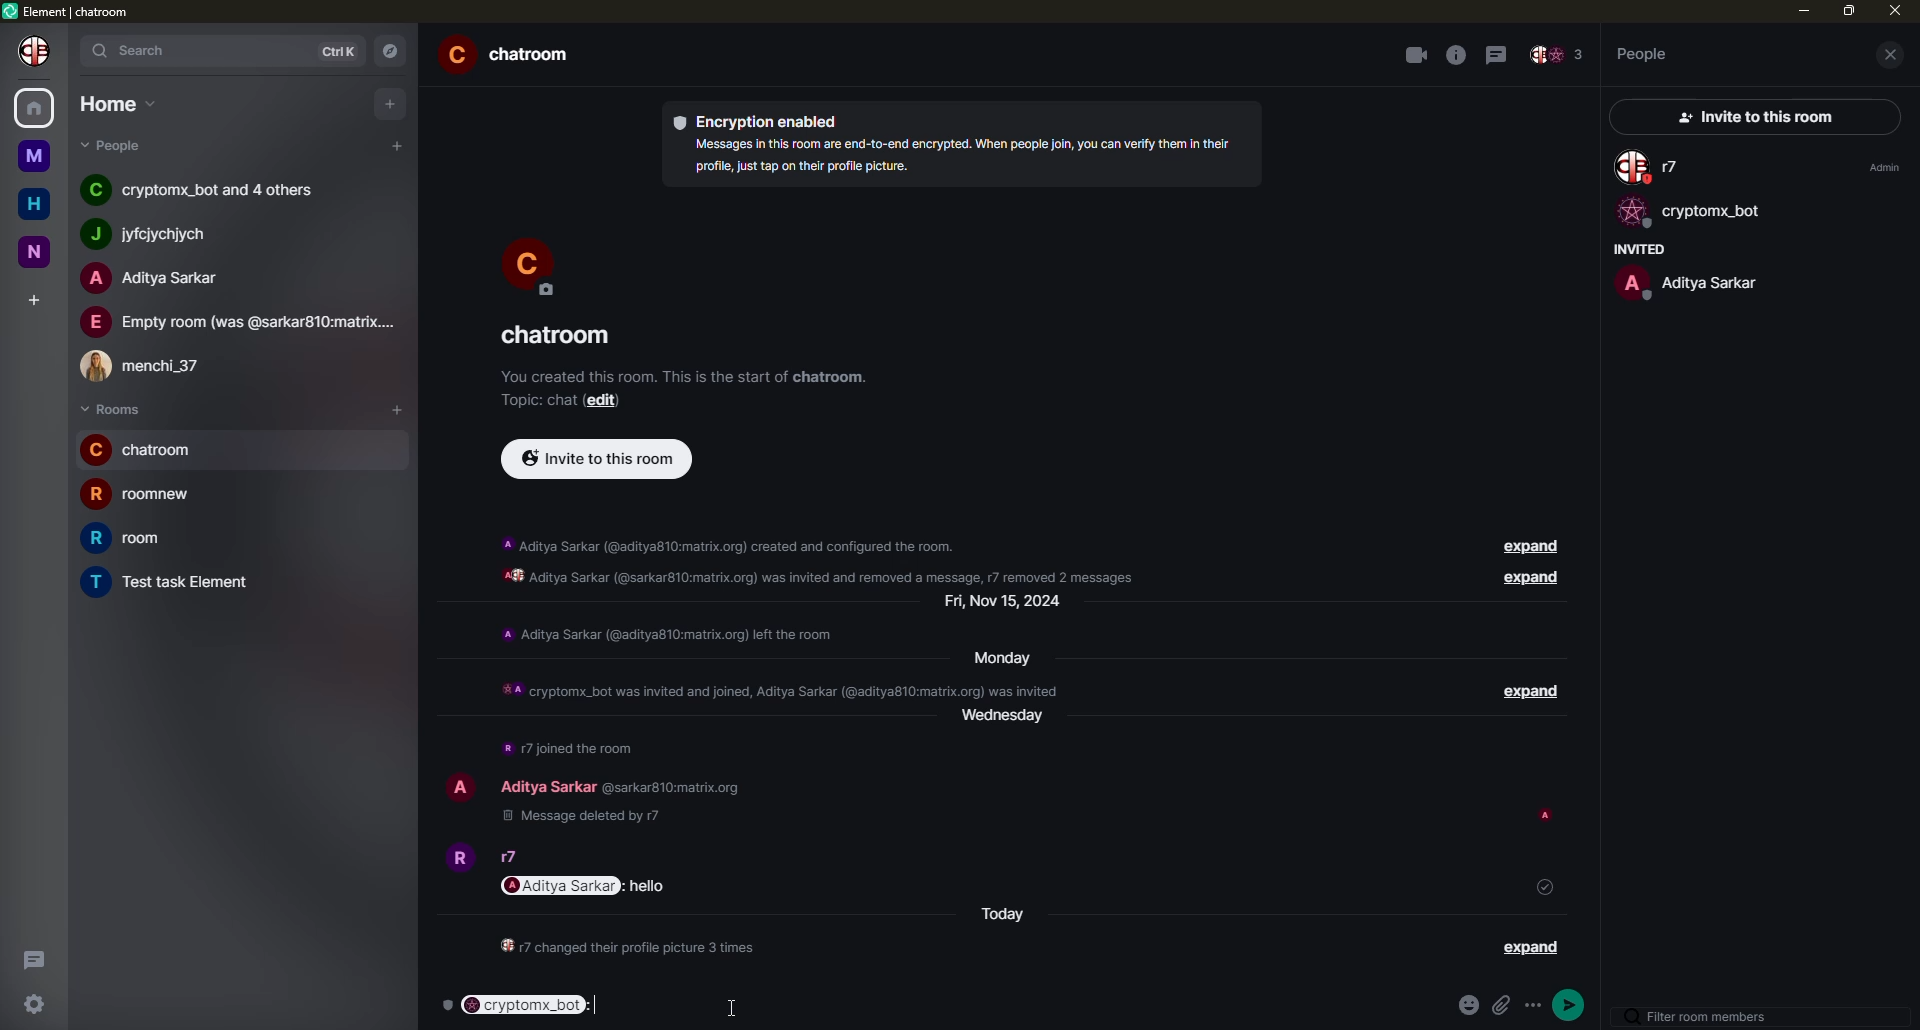 This screenshot has width=1920, height=1030. What do you see at coordinates (392, 102) in the screenshot?
I see `add` at bounding box center [392, 102].